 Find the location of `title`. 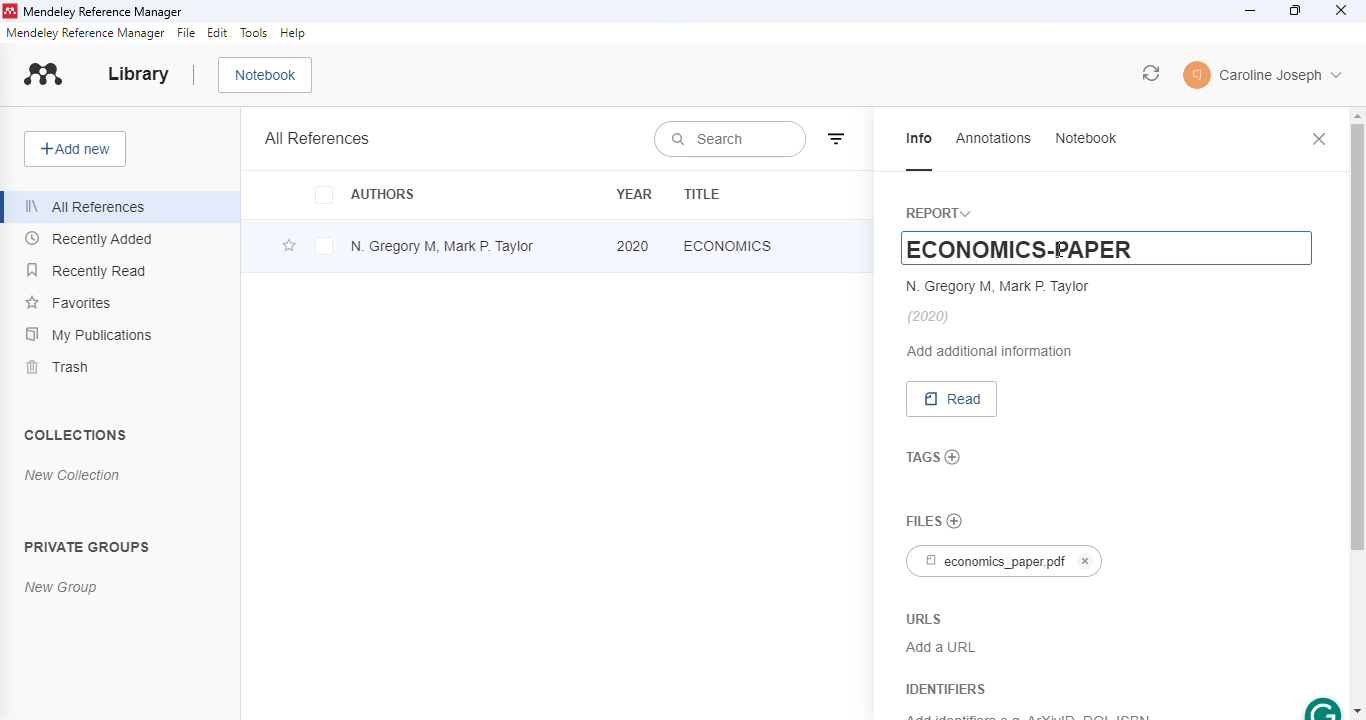

title is located at coordinates (703, 195).